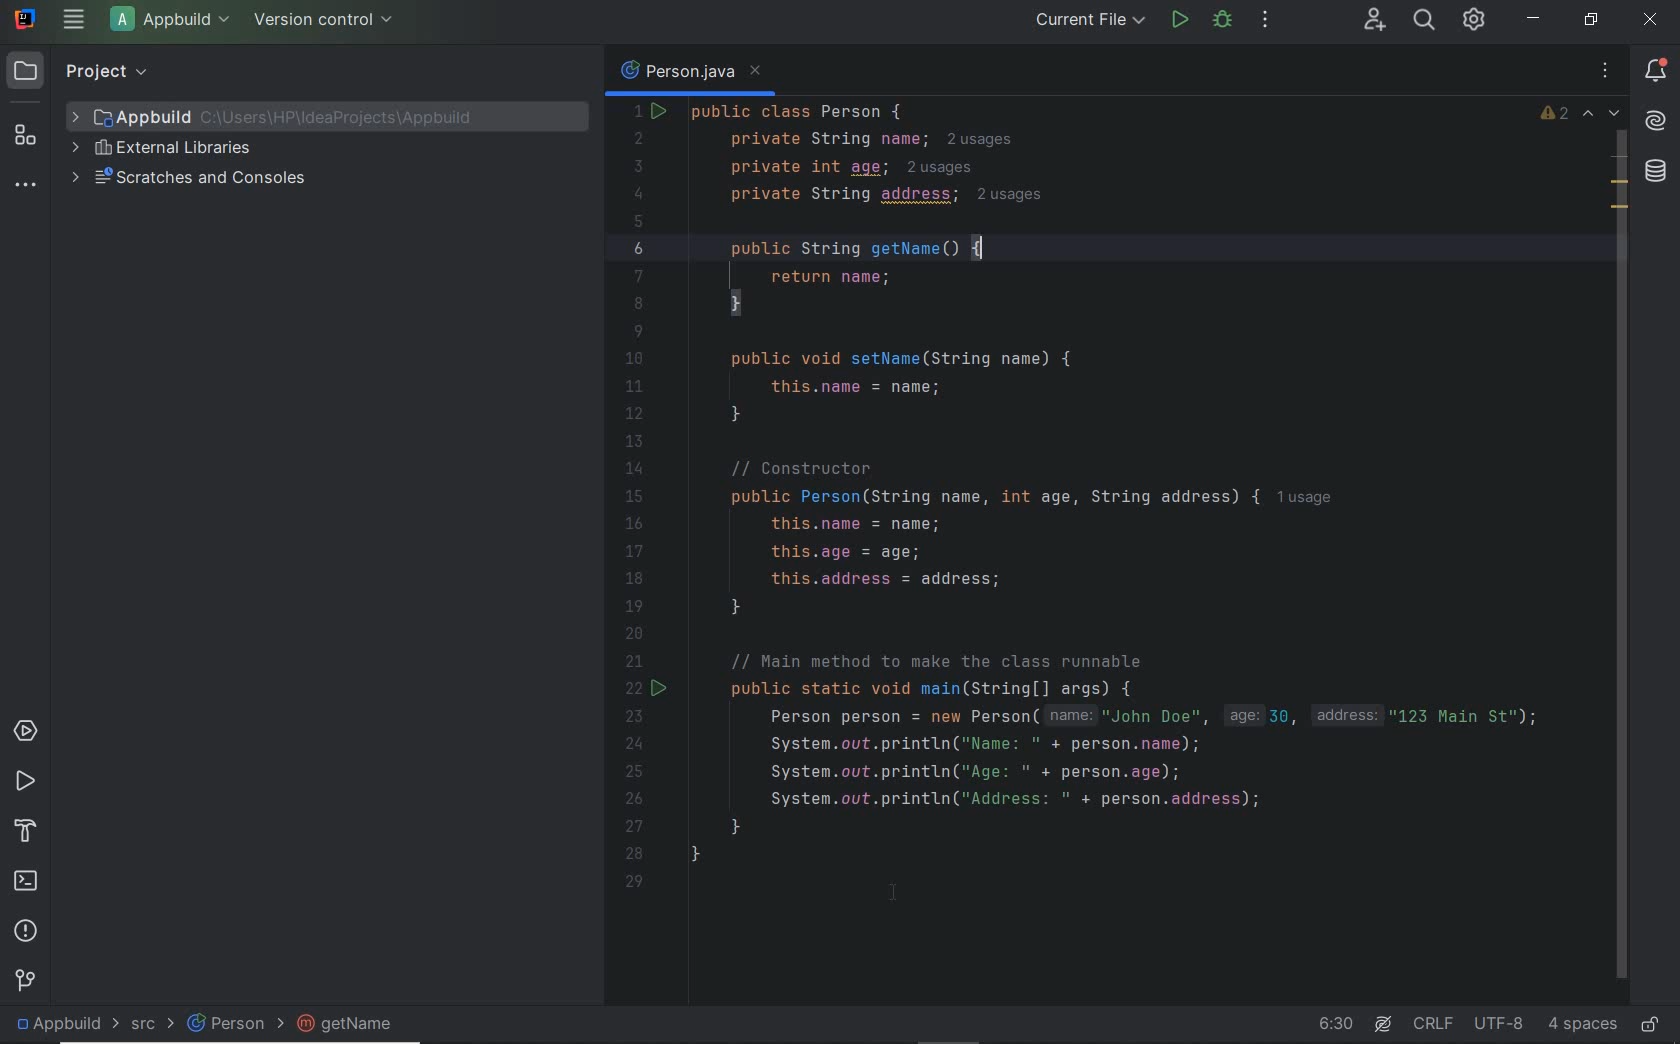 The height and width of the screenshot is (1044, 1680). I want to click on codes, so click(1119, 597).